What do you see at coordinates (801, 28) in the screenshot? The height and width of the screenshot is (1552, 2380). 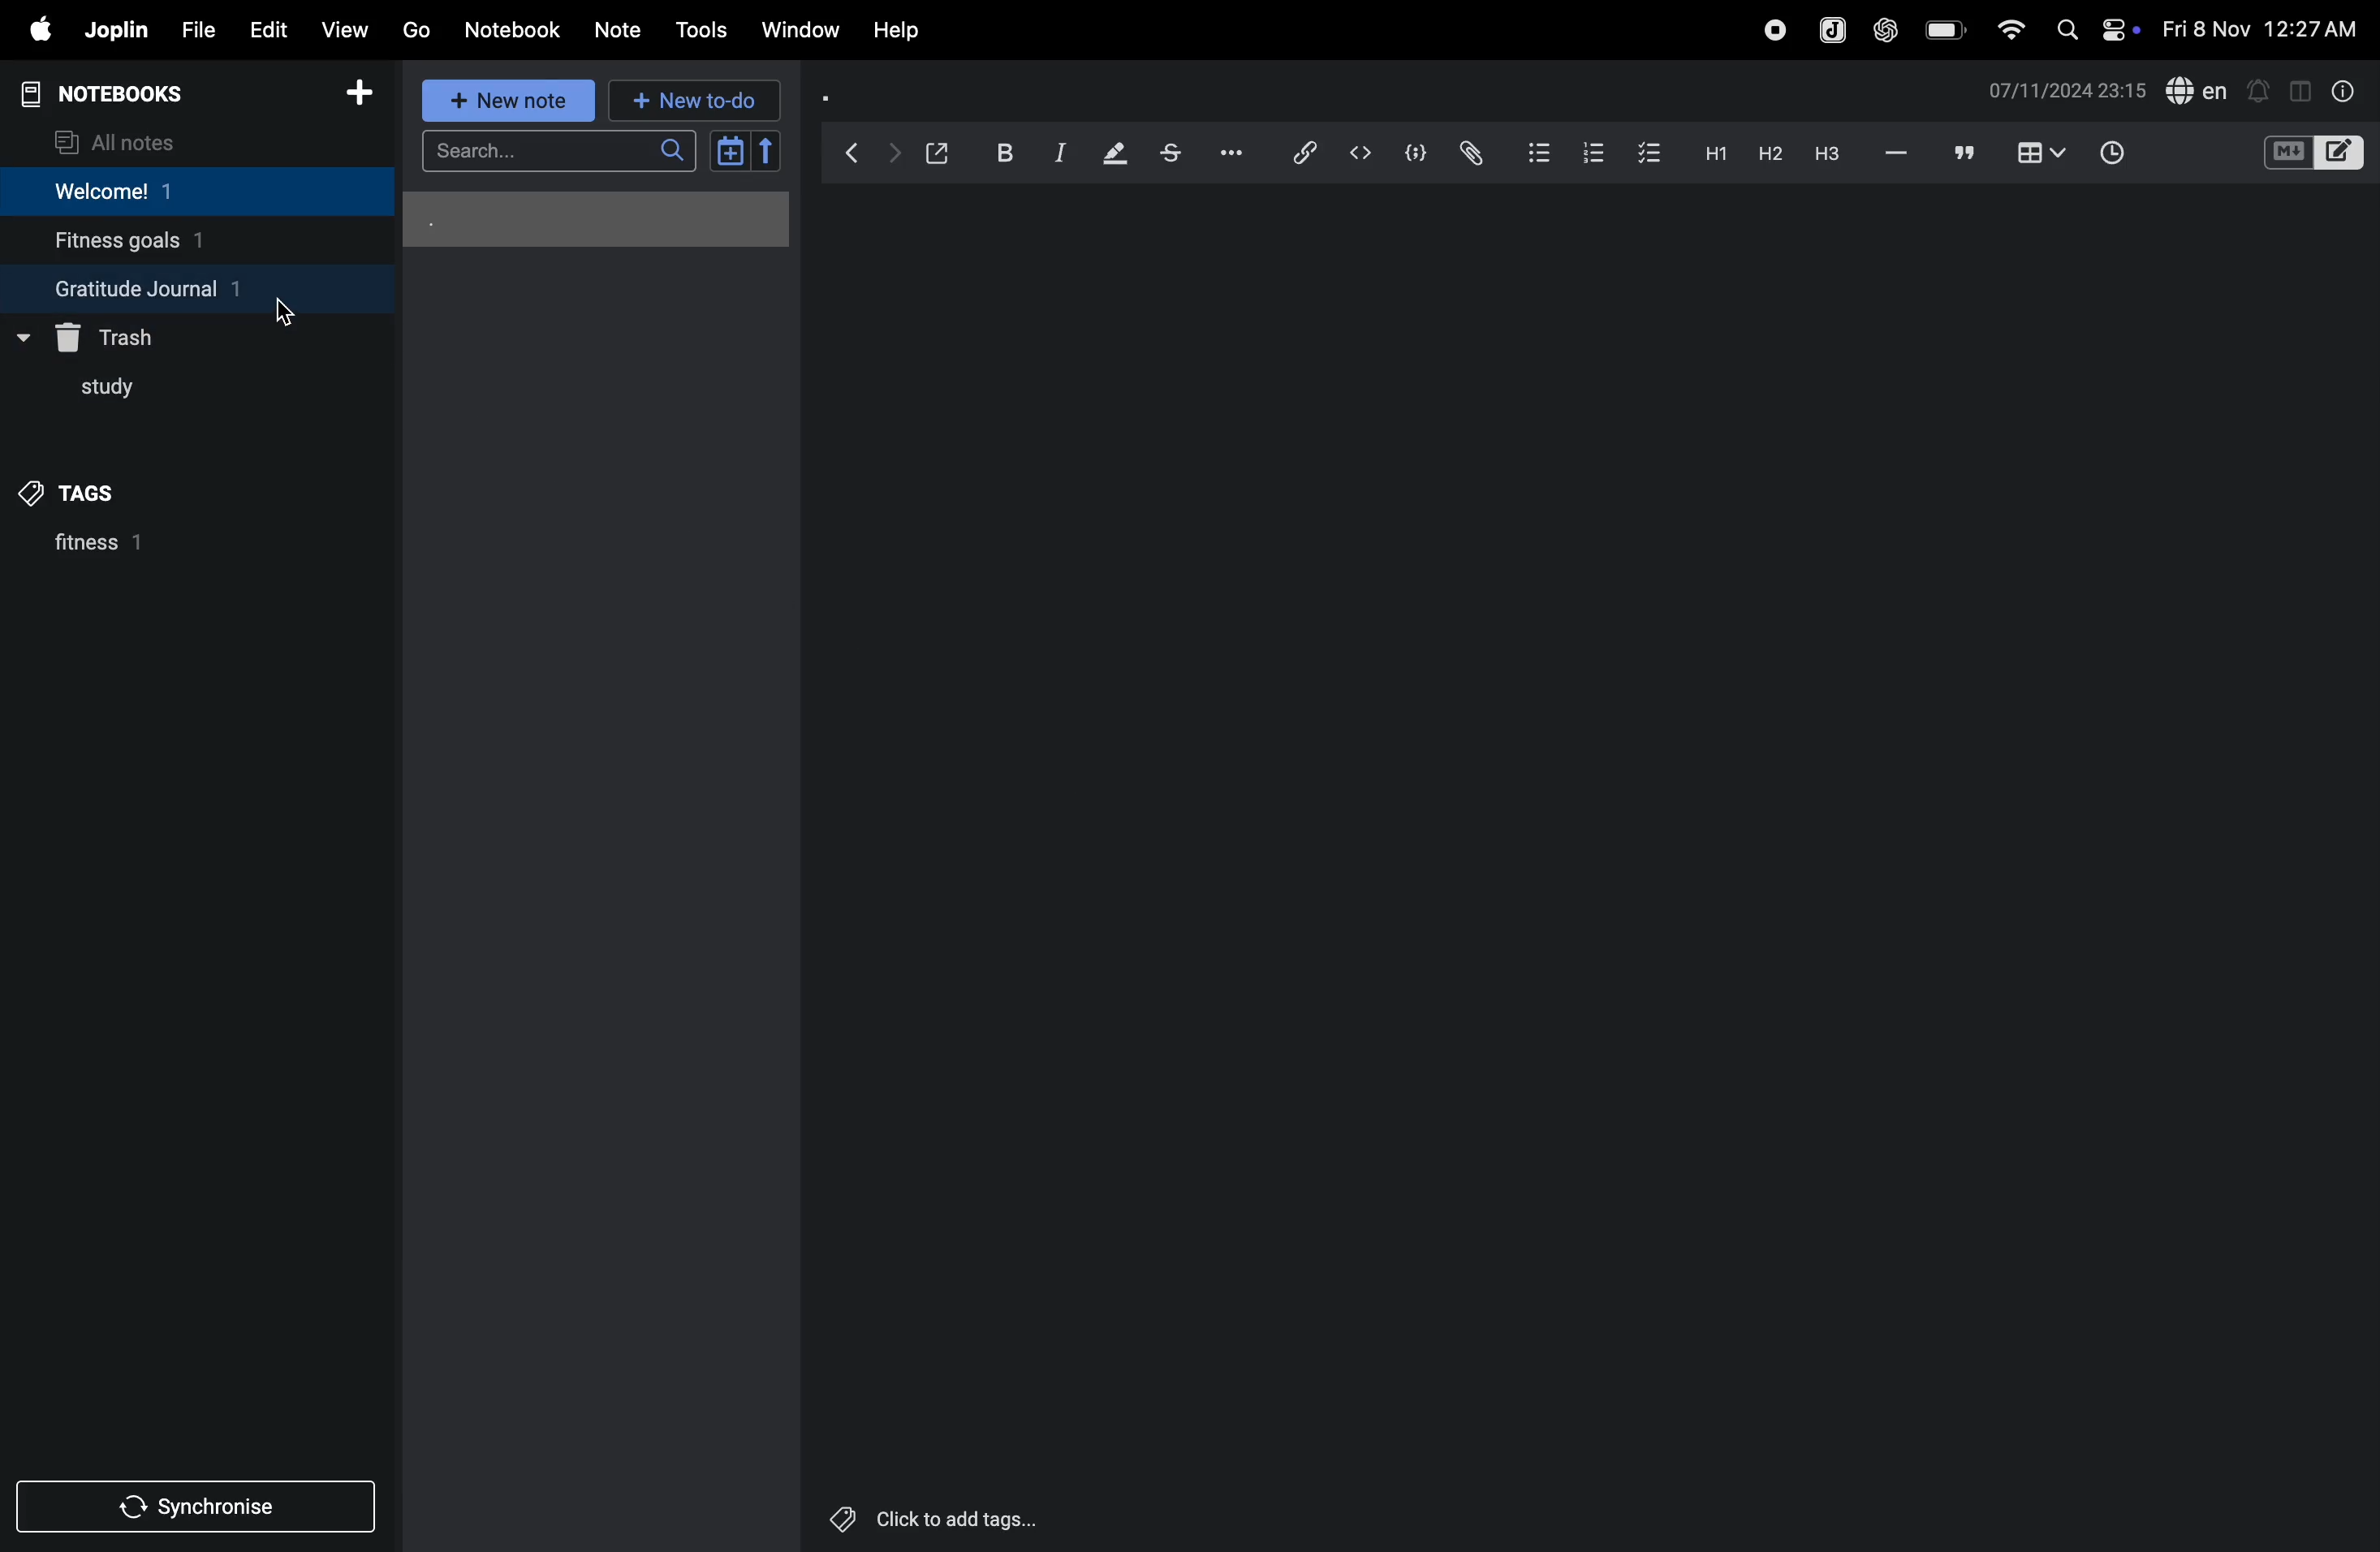 I see `window` at bounding box center [801, 28].